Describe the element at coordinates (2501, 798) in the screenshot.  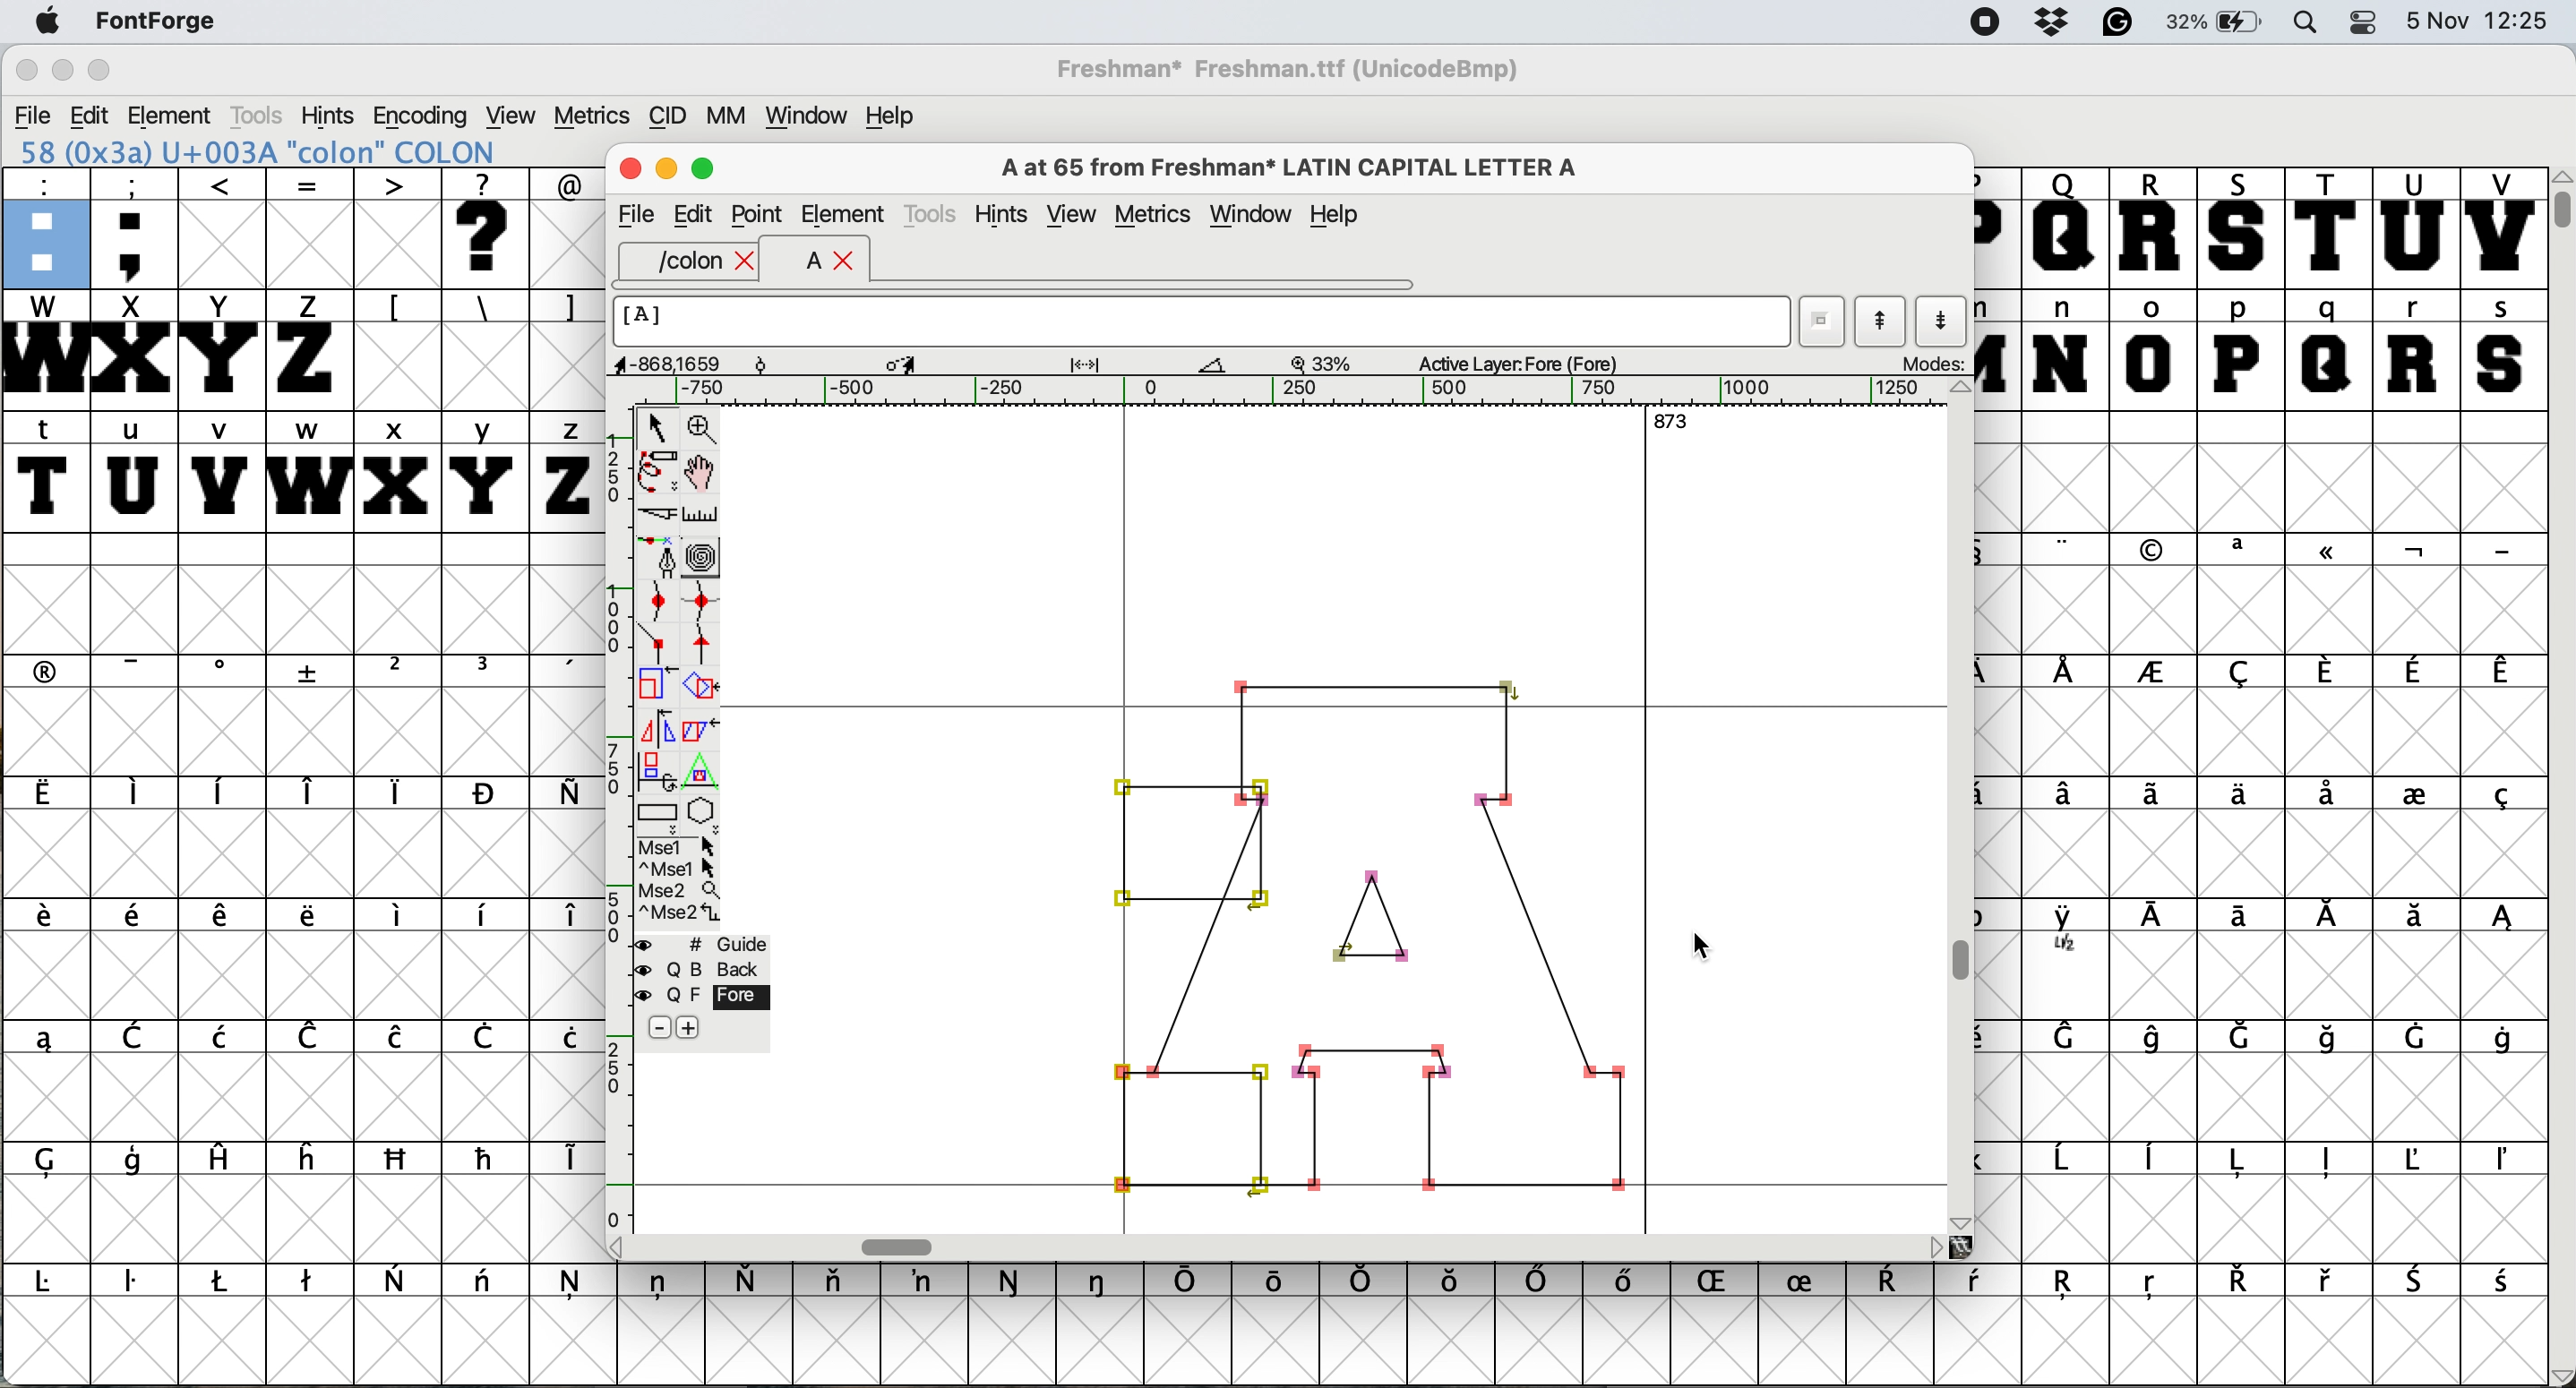
I see `symbol` at that location.